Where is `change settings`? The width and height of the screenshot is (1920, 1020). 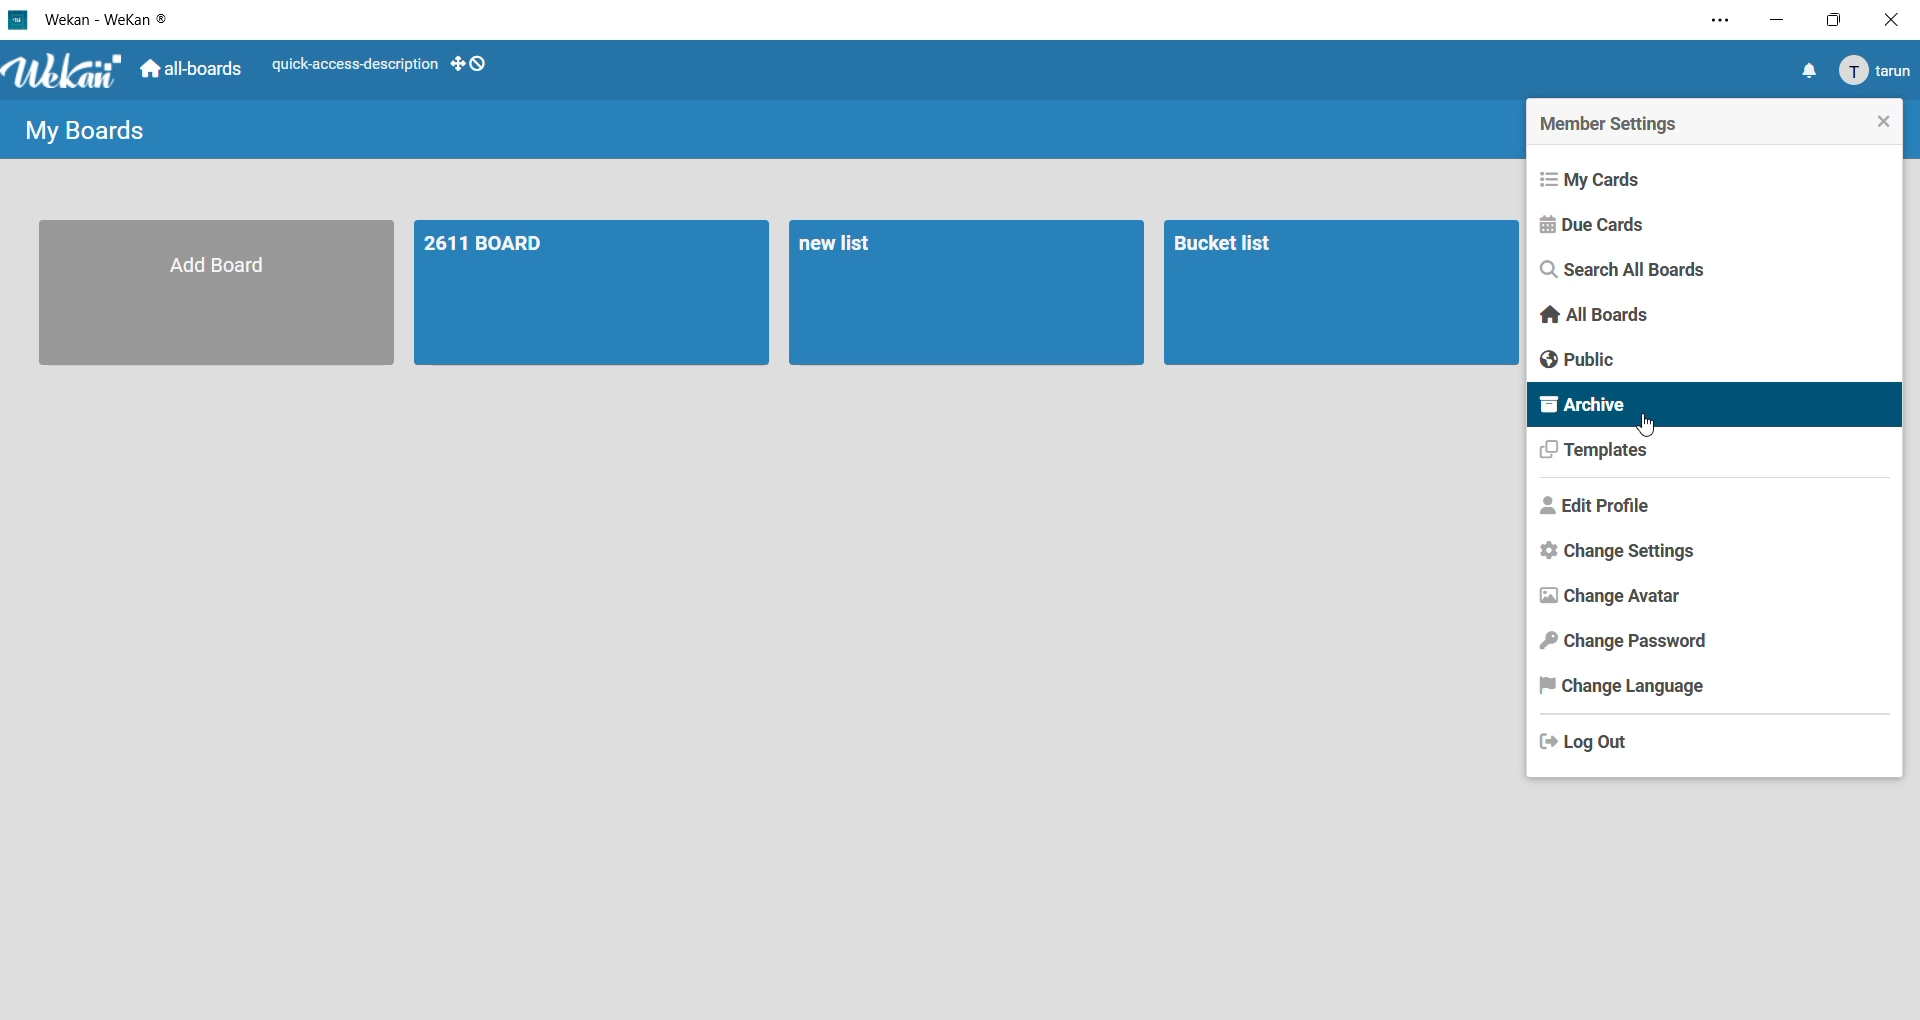 change settings is located at coordinates (1623, 552).